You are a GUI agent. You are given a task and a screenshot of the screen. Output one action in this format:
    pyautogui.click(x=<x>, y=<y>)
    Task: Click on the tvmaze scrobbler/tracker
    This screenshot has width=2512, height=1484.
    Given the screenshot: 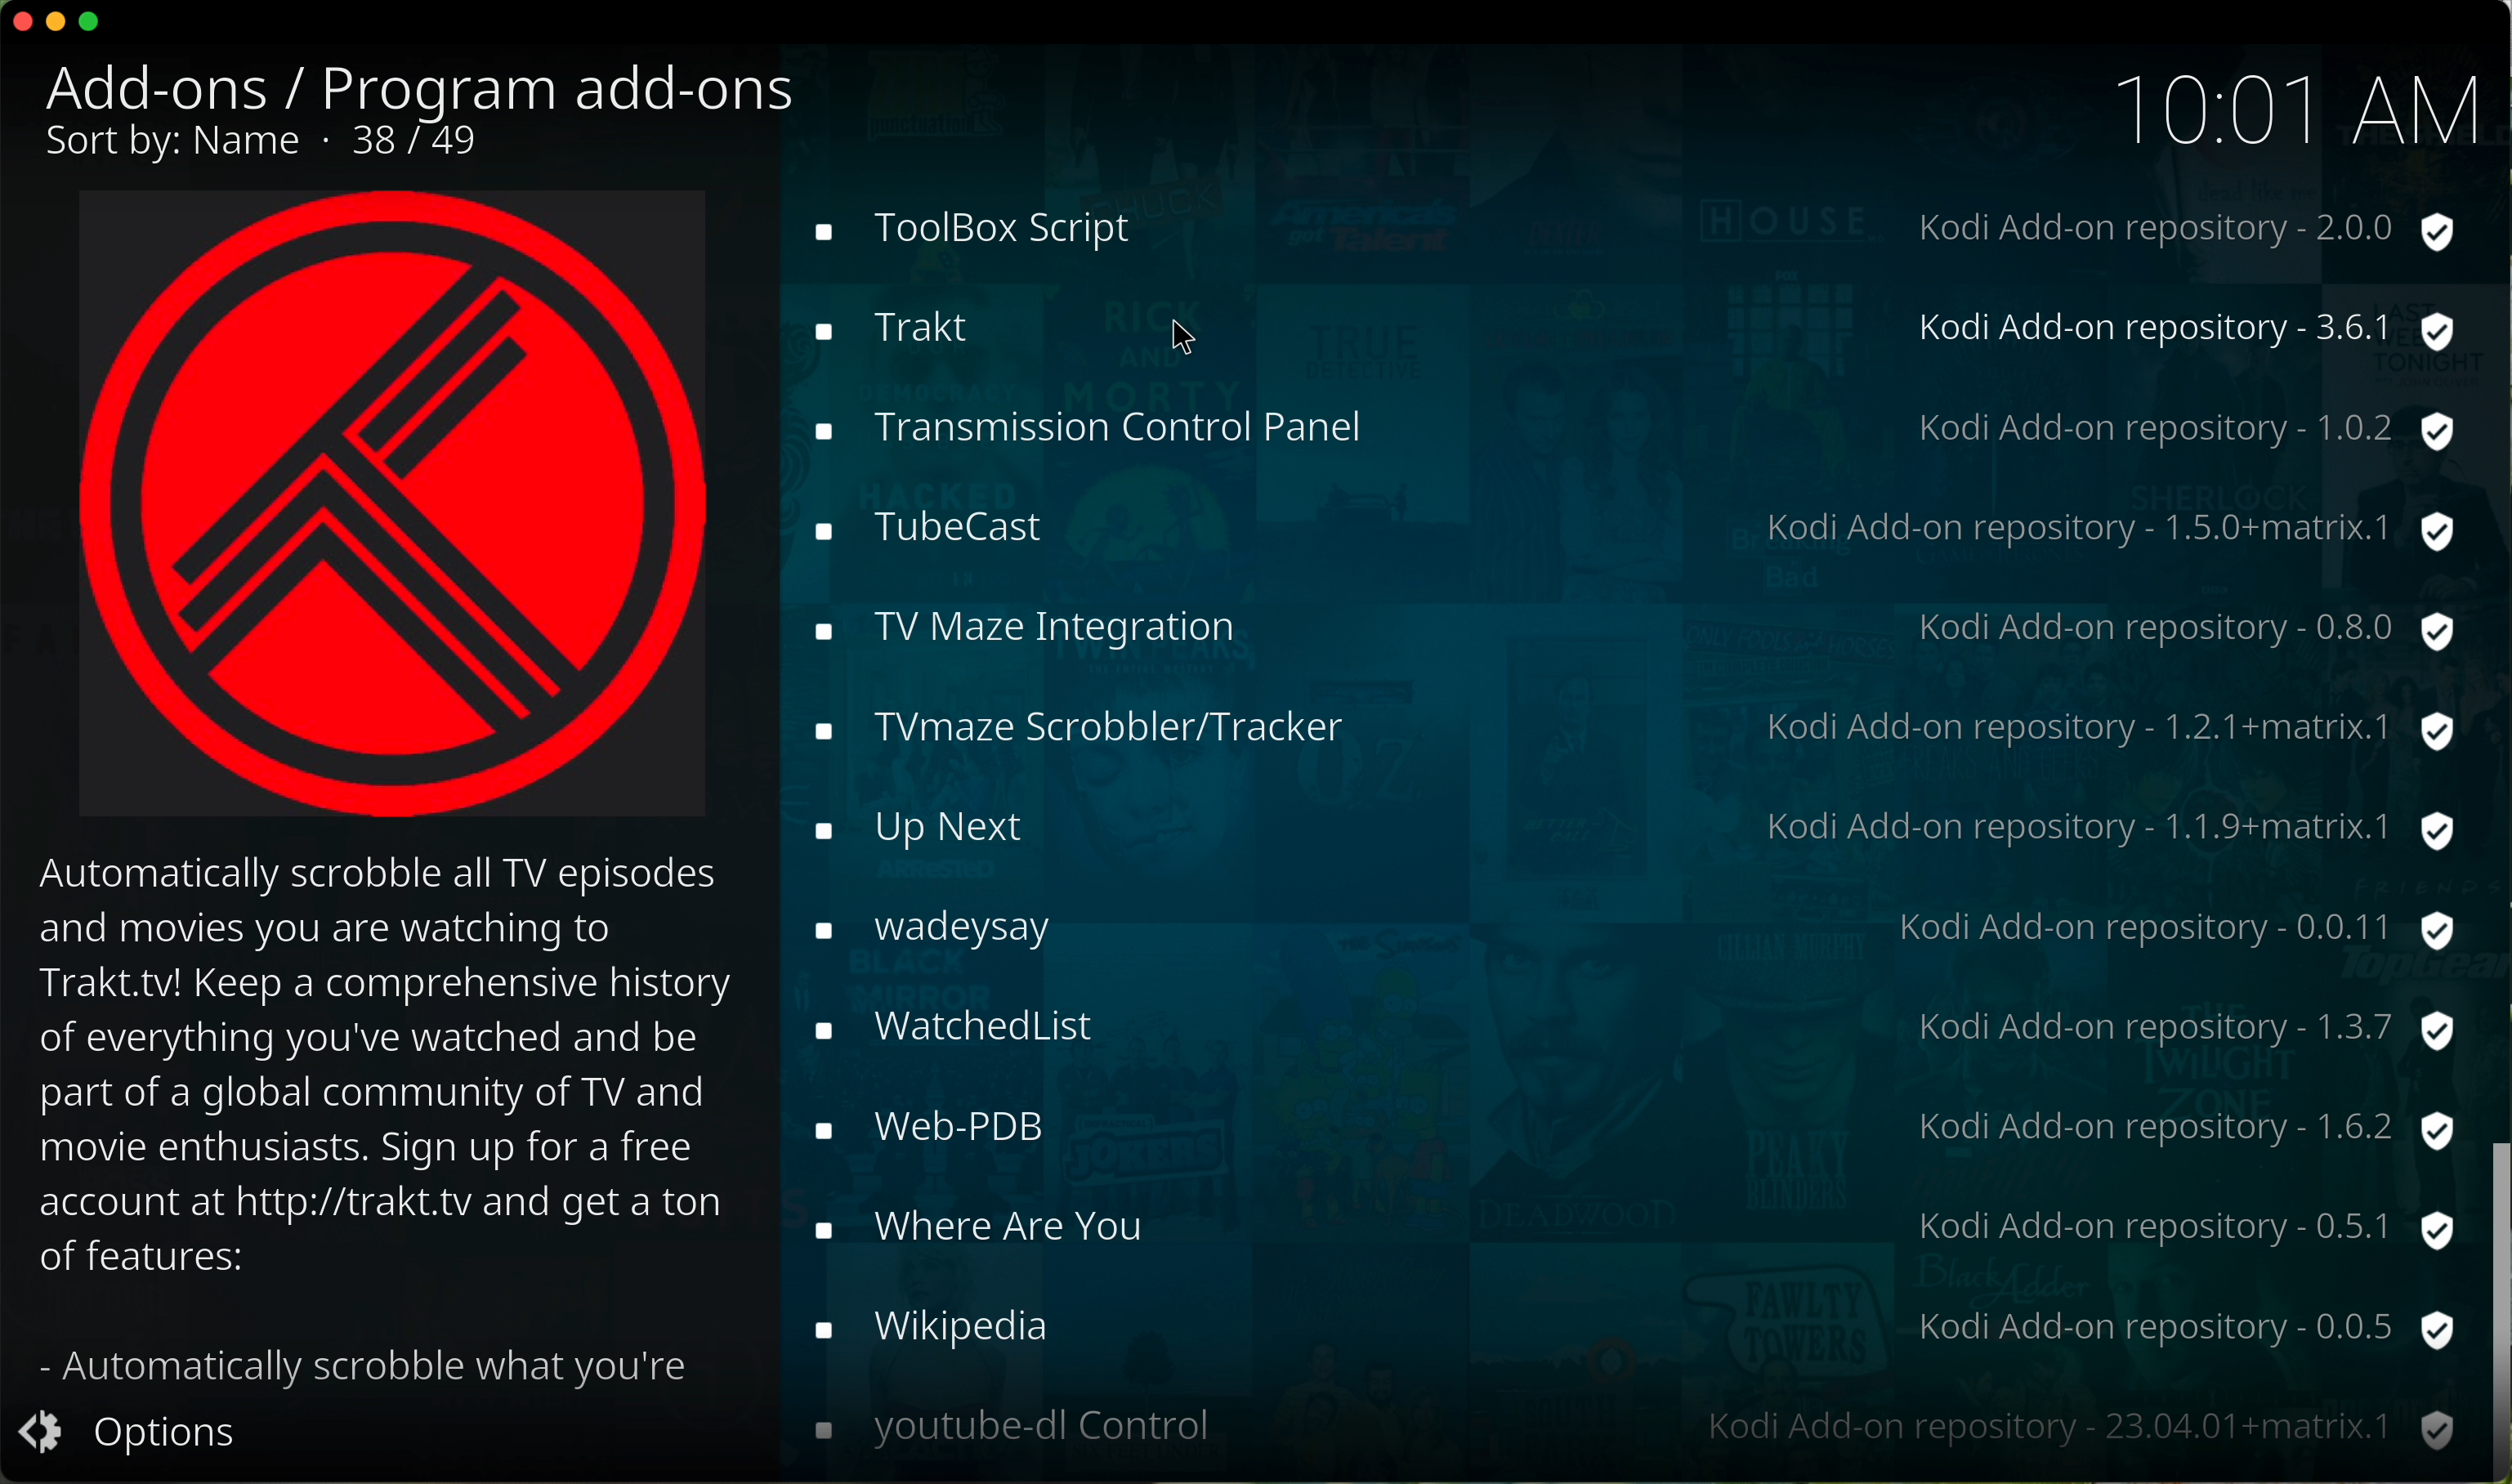 What is the action you would take?
    pyautogui.click(x=1622, y=725)
    